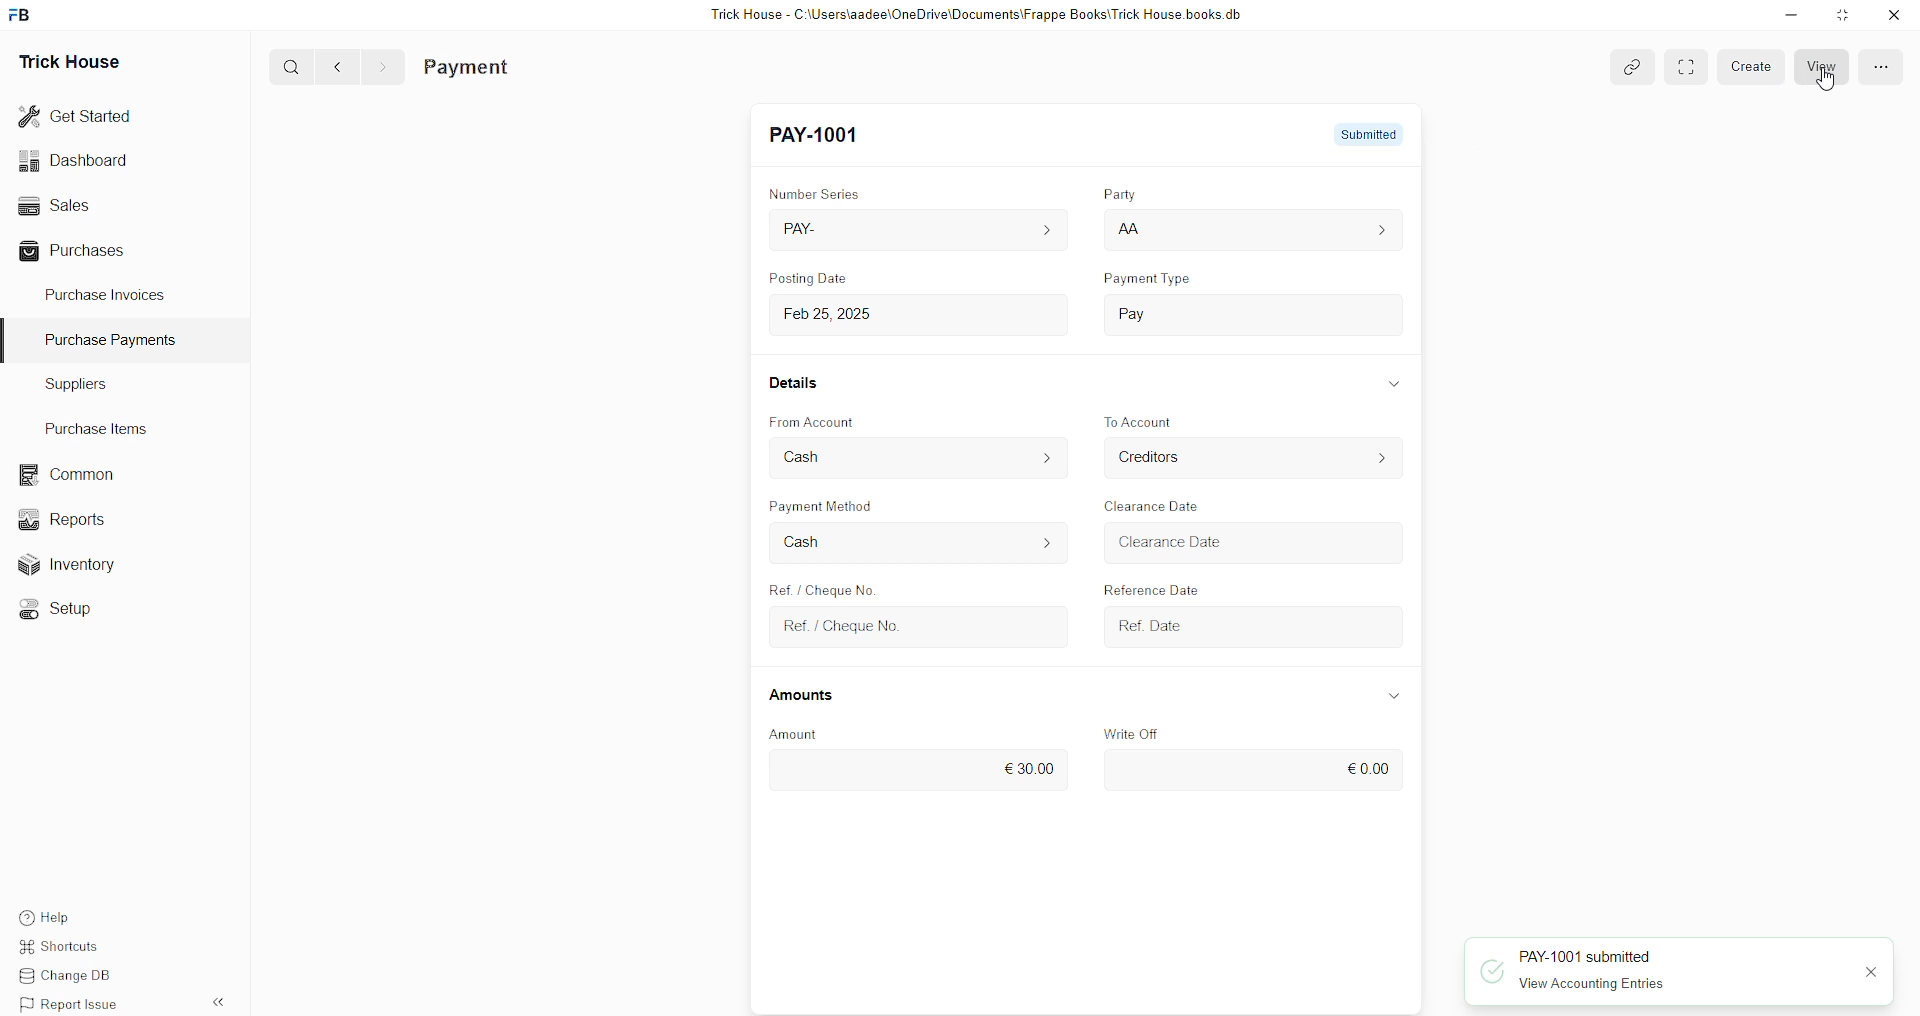 Image resolution: width=1920 pixels, height=1016 pixels. Describe the element at coordinates (1362, 770) in the screenshot. I see `€0.00` at that location.